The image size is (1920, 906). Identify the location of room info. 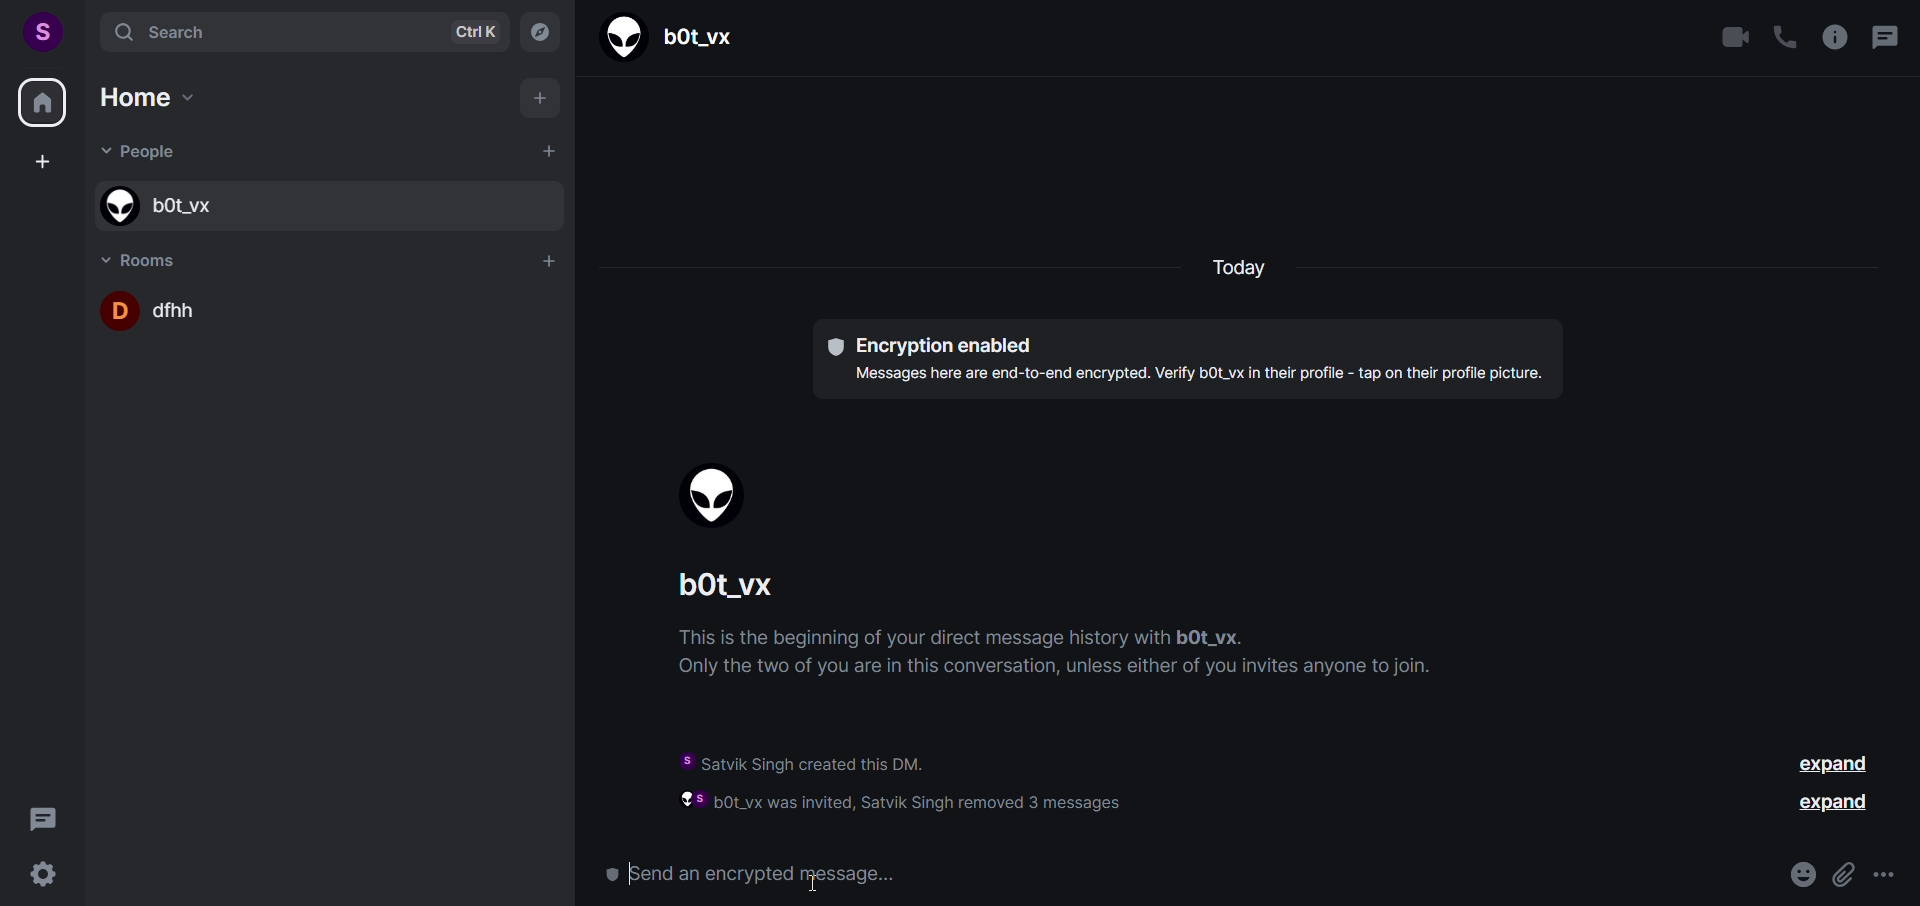
(1832, 37).